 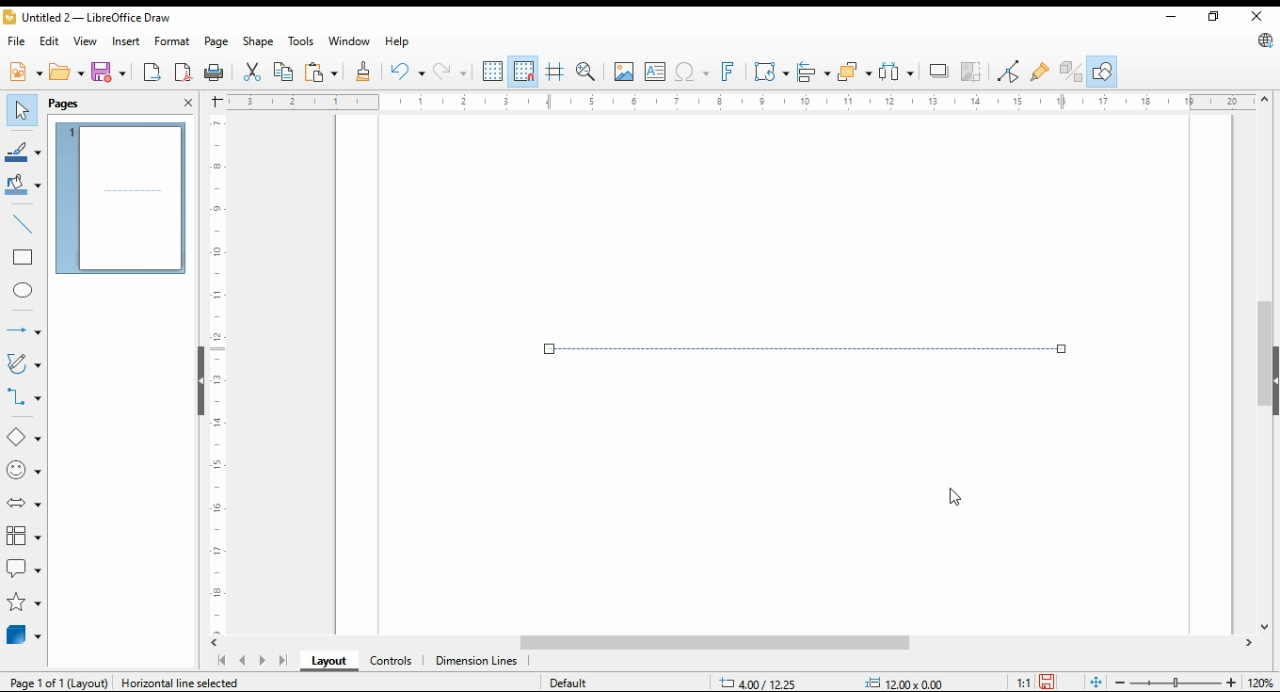 I want to click on undo, so click(x=408, y=70).